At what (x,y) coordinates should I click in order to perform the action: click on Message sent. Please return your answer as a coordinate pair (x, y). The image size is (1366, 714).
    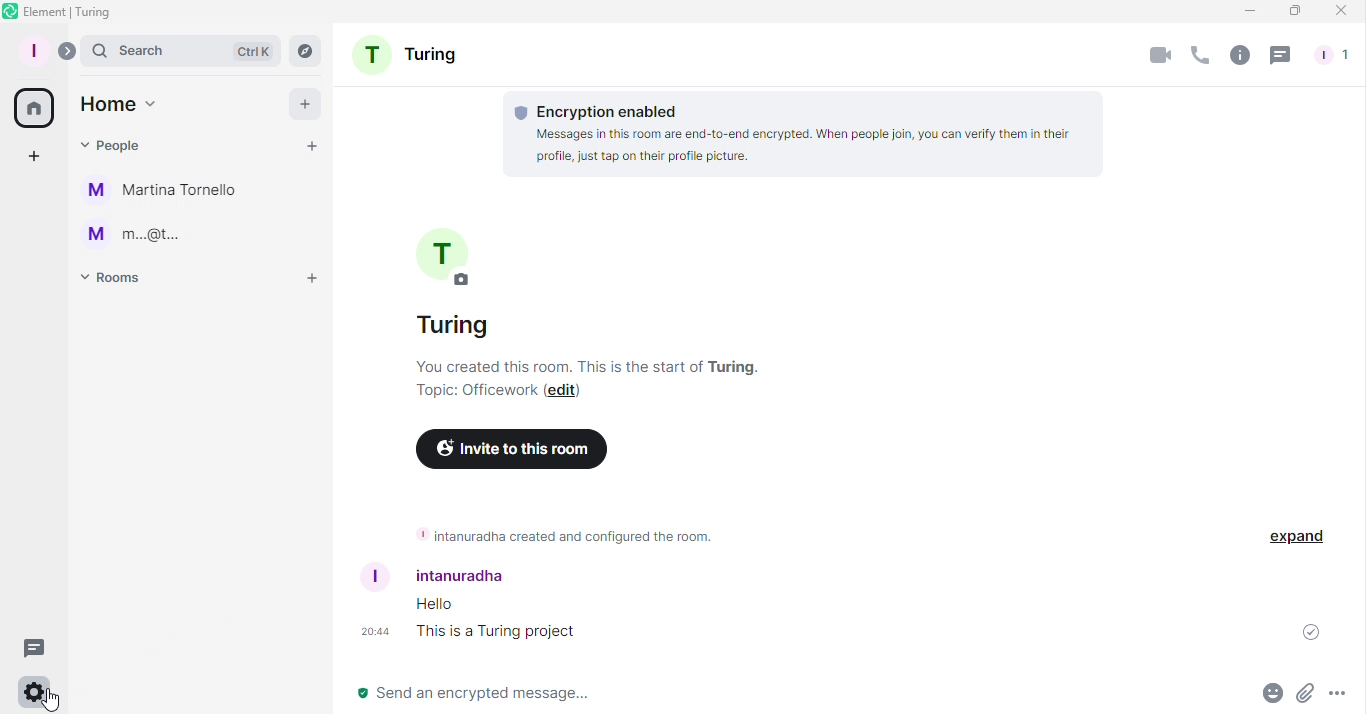
    Looking at the image, I should click on (1312, 636).